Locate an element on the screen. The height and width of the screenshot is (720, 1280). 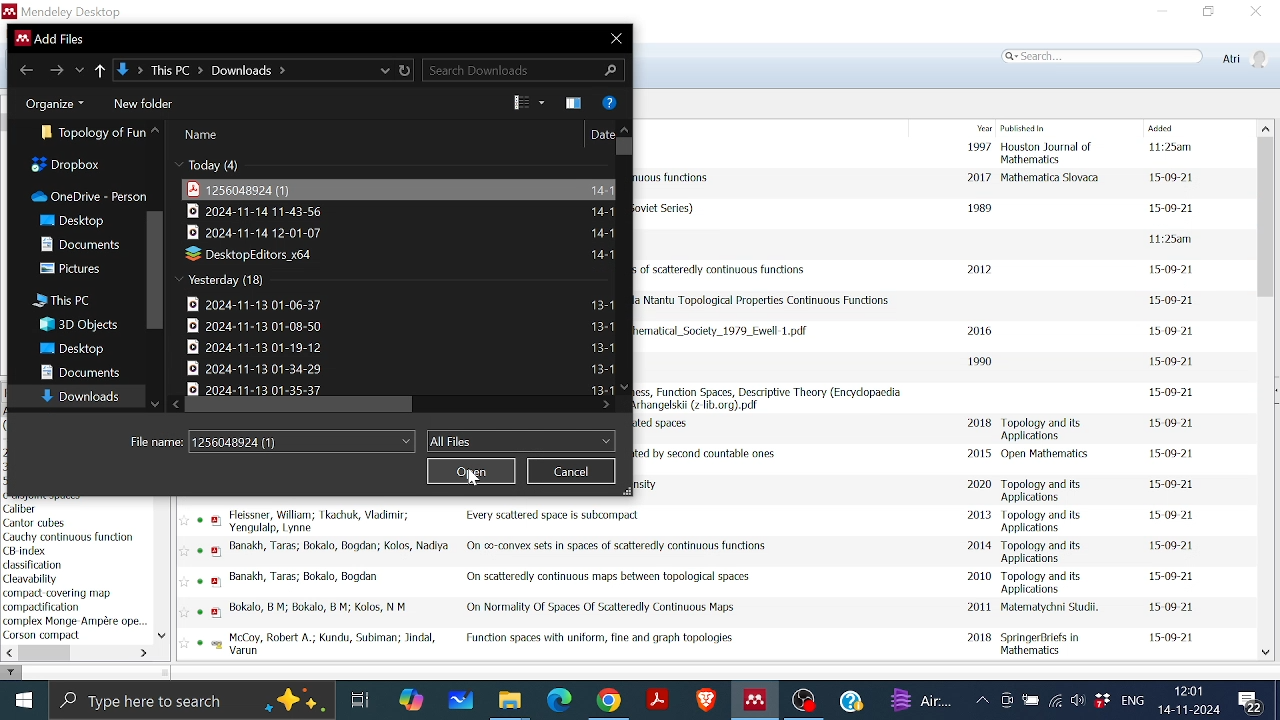
date is located at coordinates (1172, 148).